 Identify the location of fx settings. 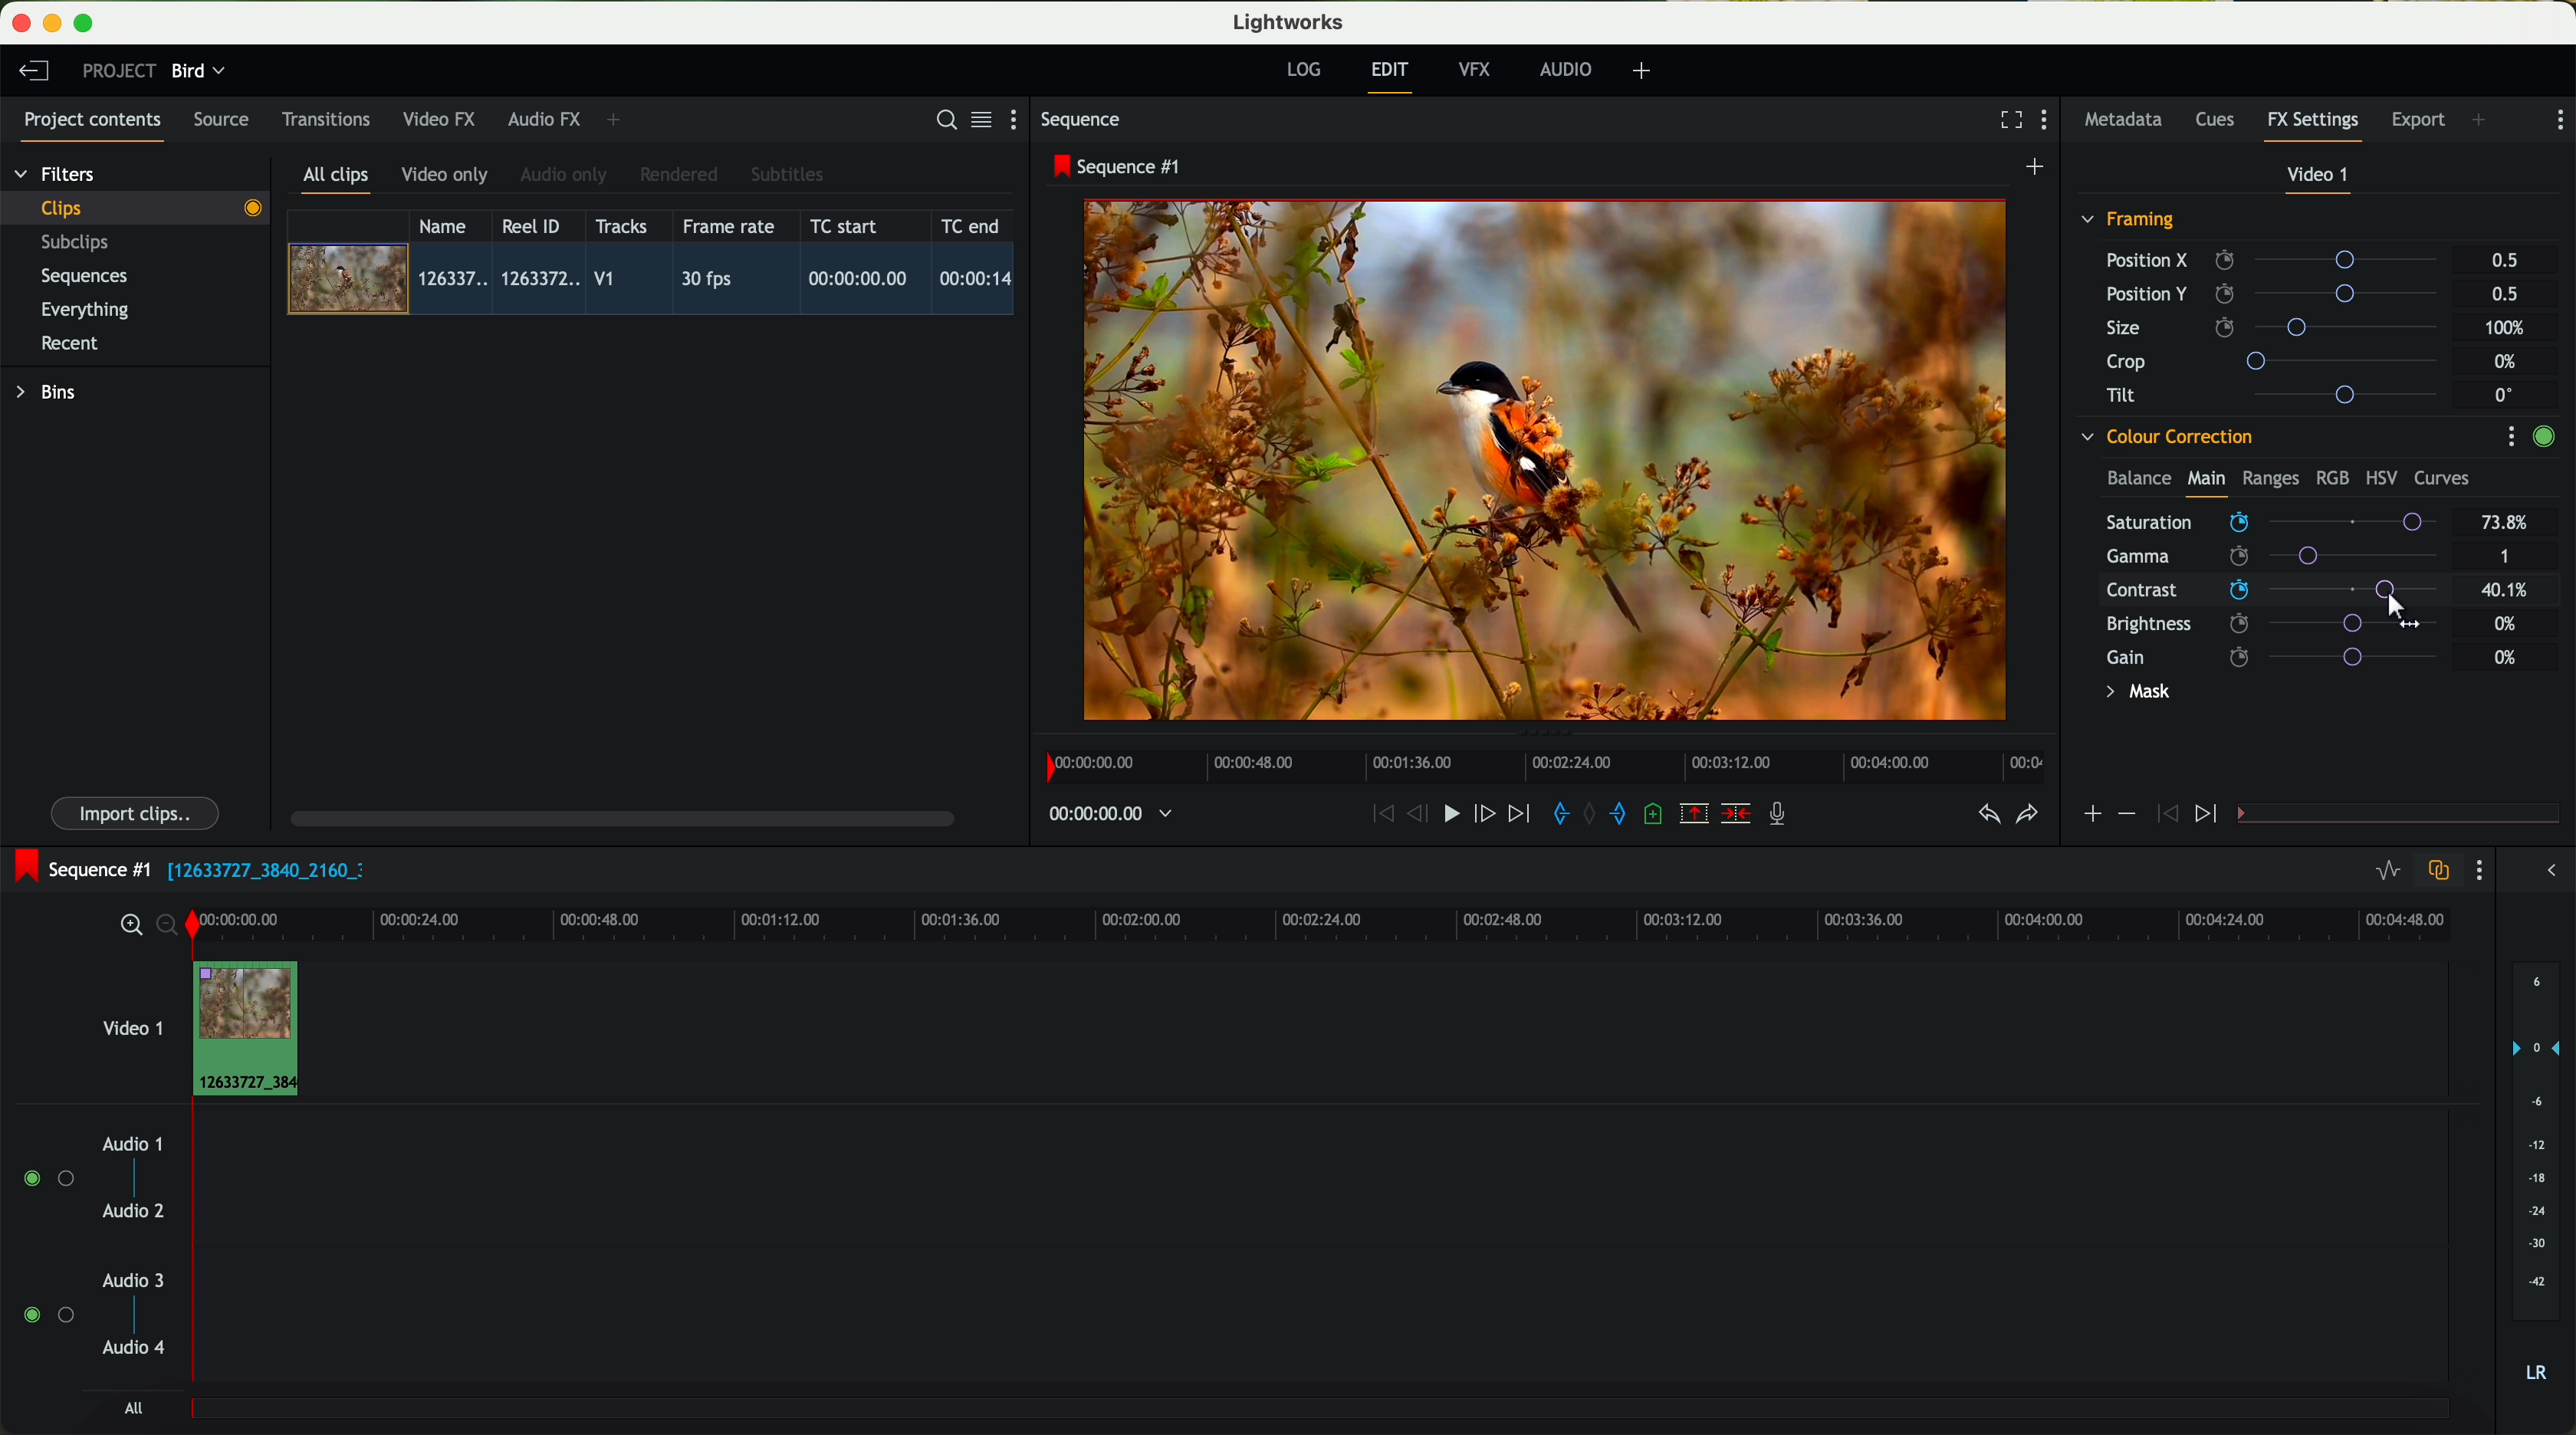
(2312, 126).